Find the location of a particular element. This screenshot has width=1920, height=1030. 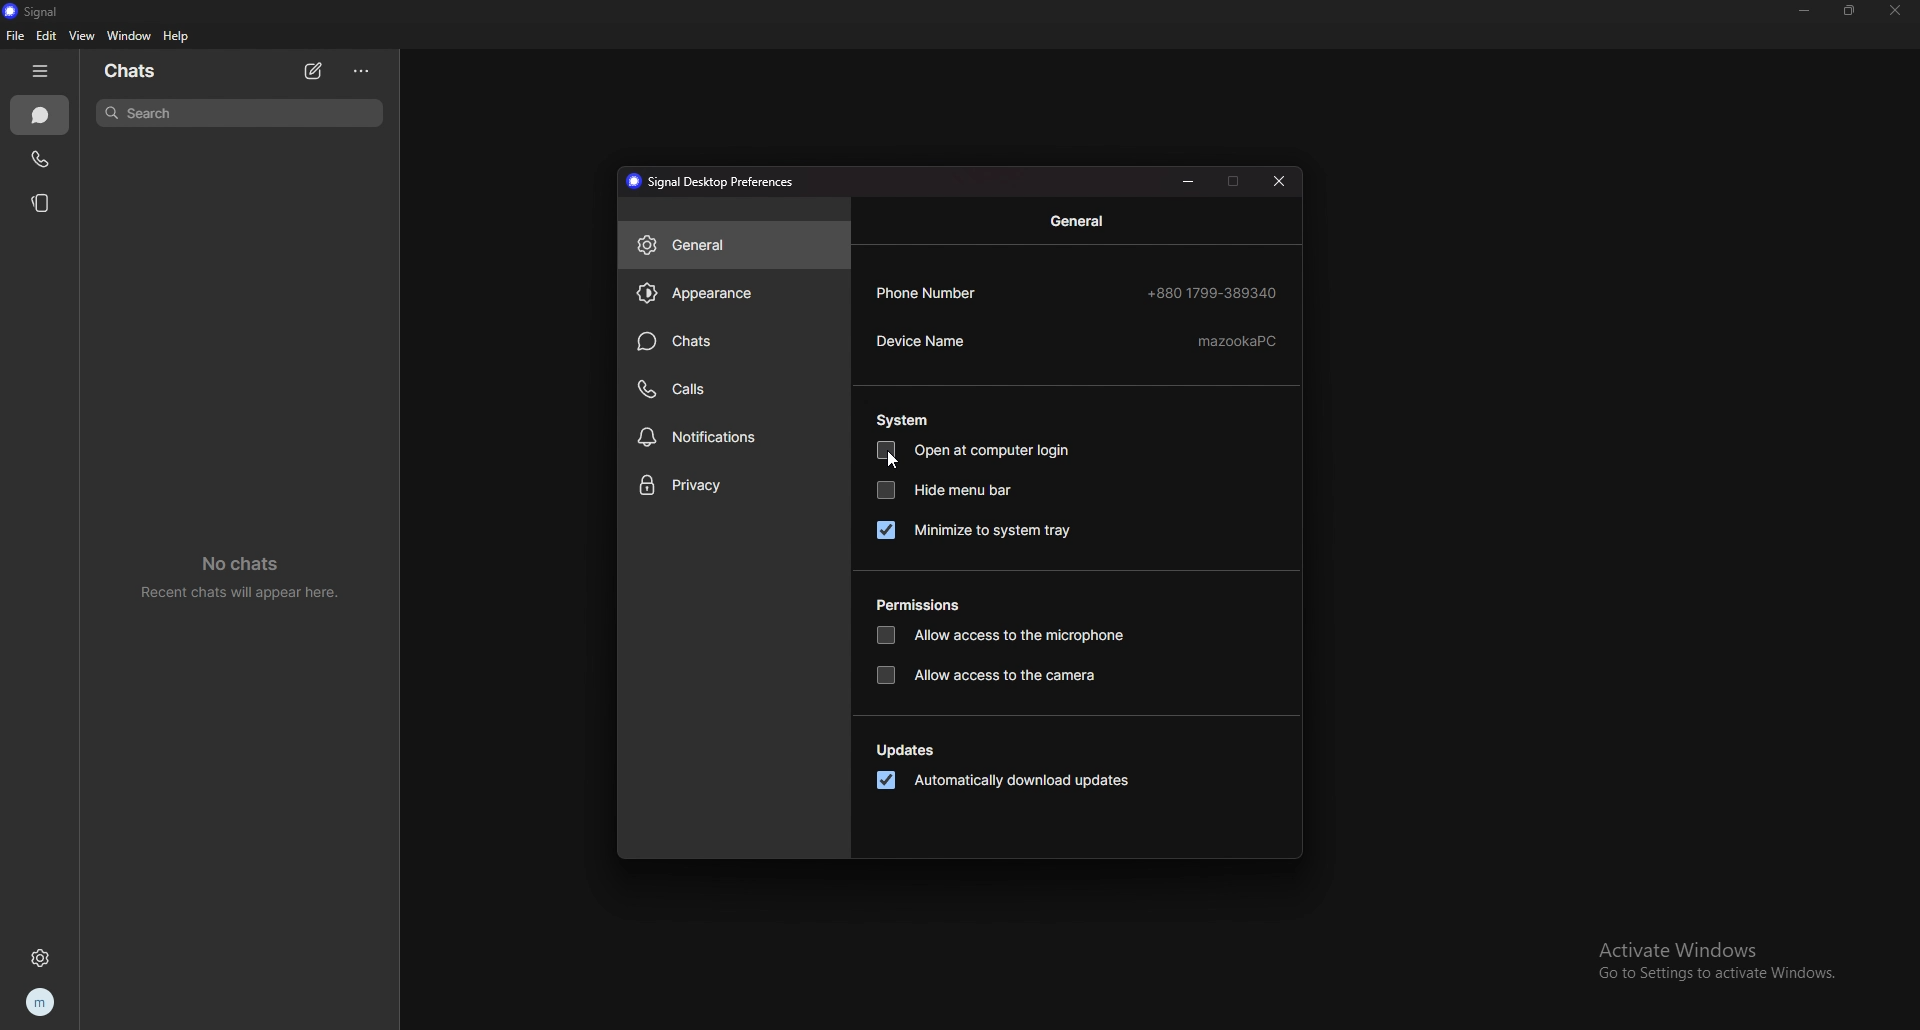

signal desktop preferences is located at coordinates (716, 182).